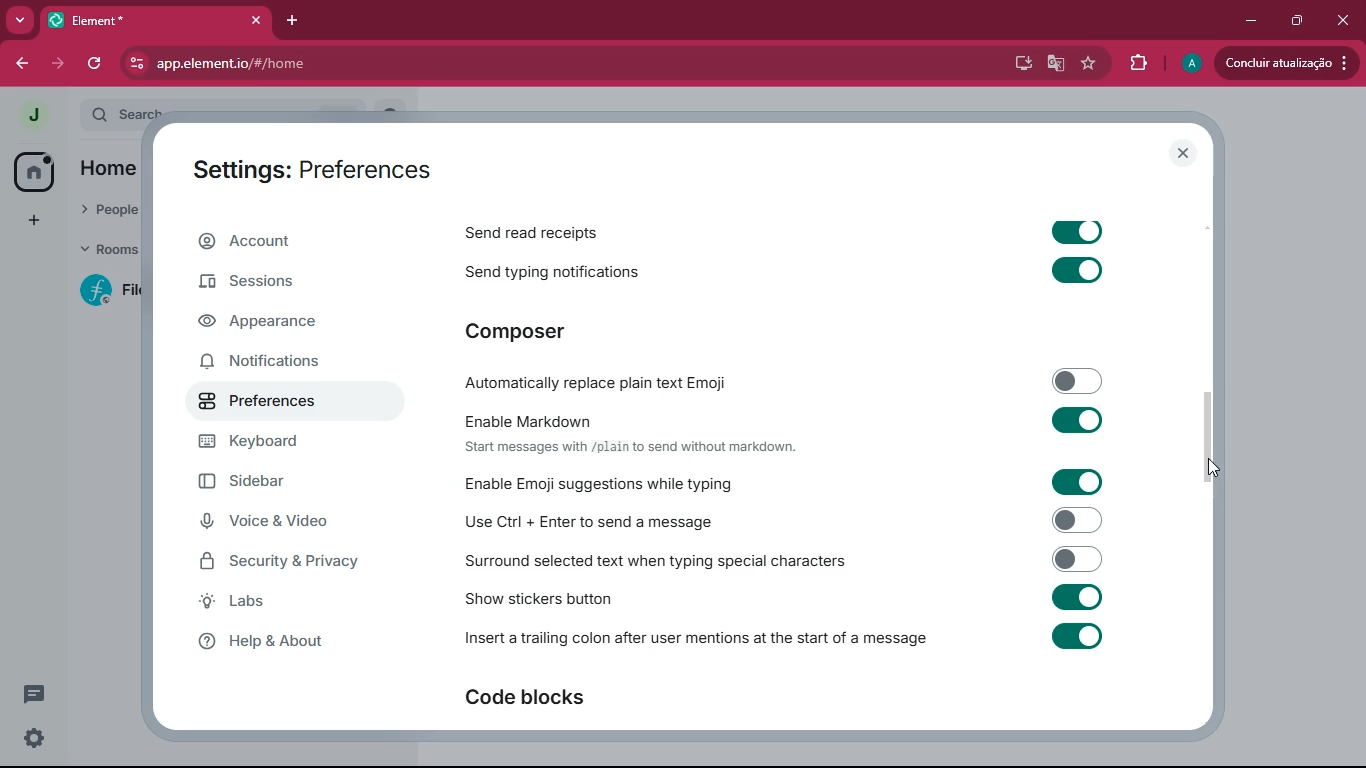  I want to click on add, so click(32, 220).